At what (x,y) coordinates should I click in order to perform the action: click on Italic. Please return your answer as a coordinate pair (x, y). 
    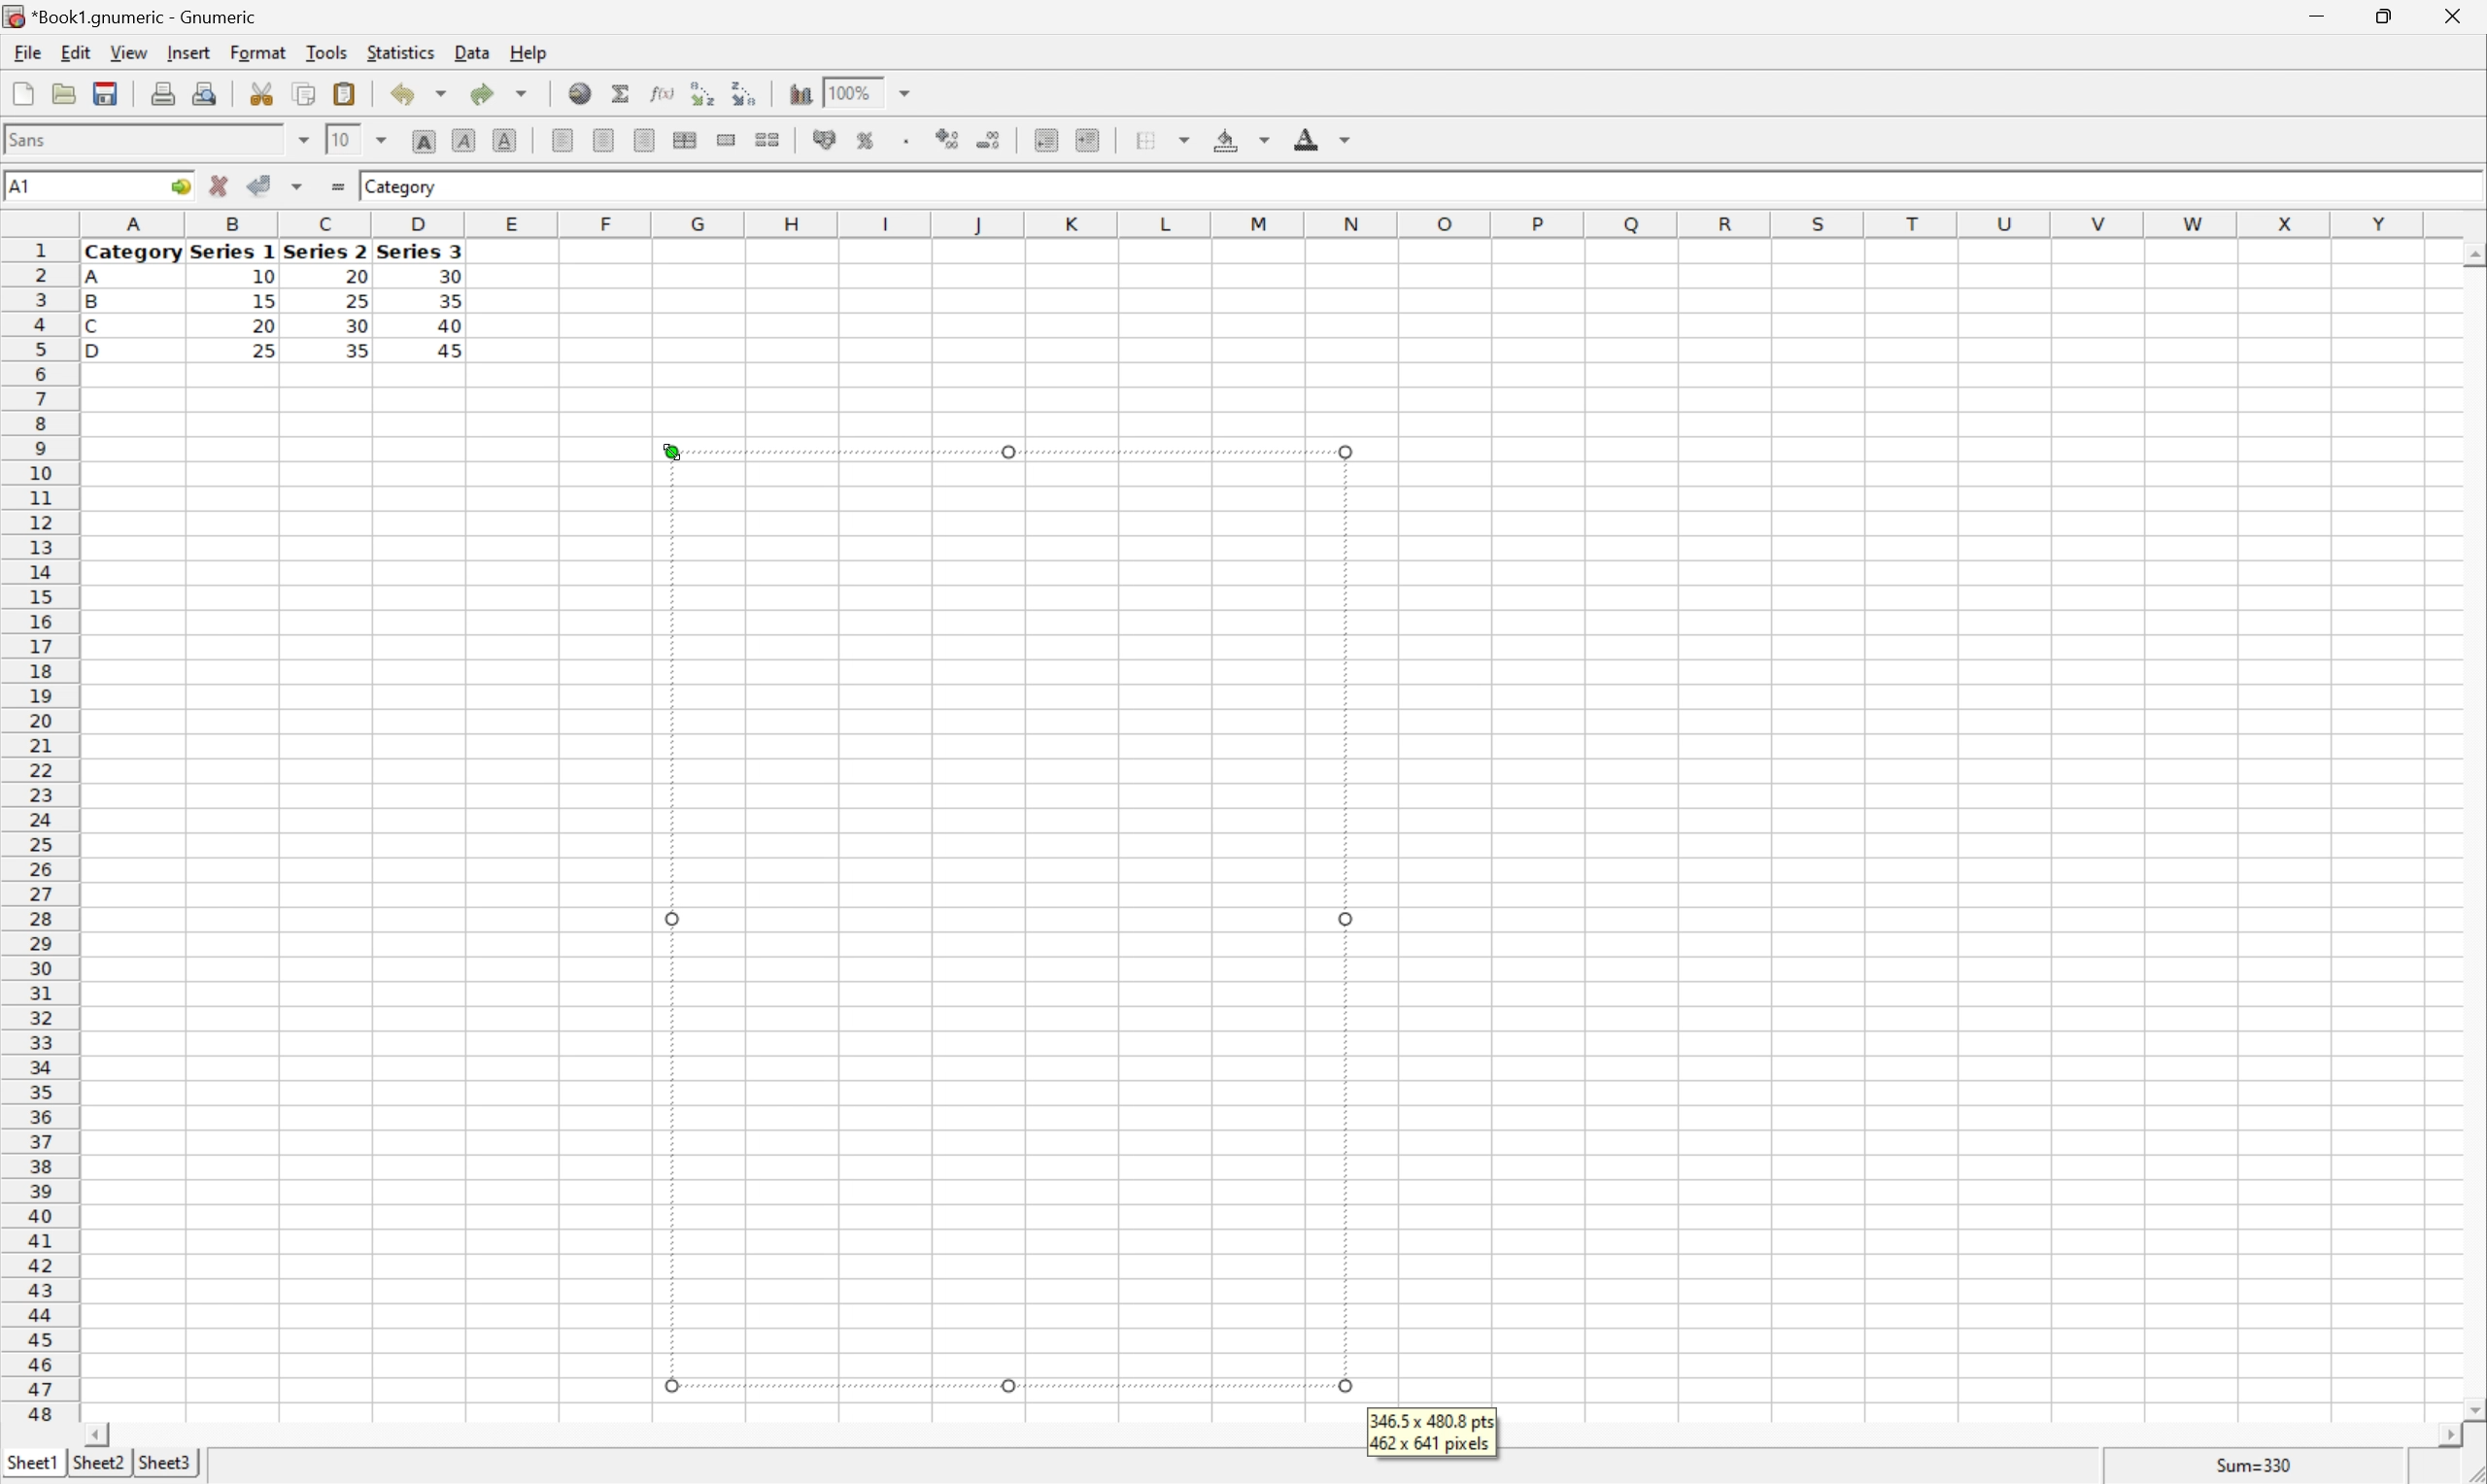
    Looking at the image, I should click on (463, 140).